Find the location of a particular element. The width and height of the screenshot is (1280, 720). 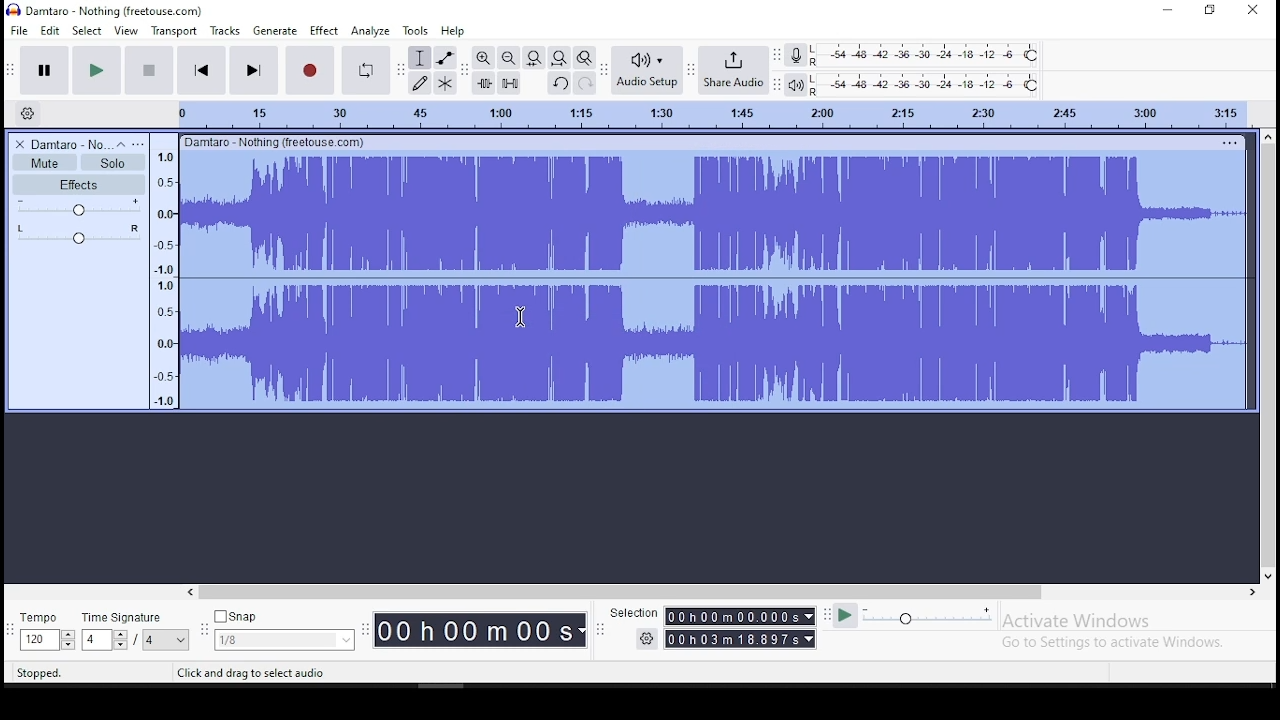

skip to start is located at coordinates (201, 69).